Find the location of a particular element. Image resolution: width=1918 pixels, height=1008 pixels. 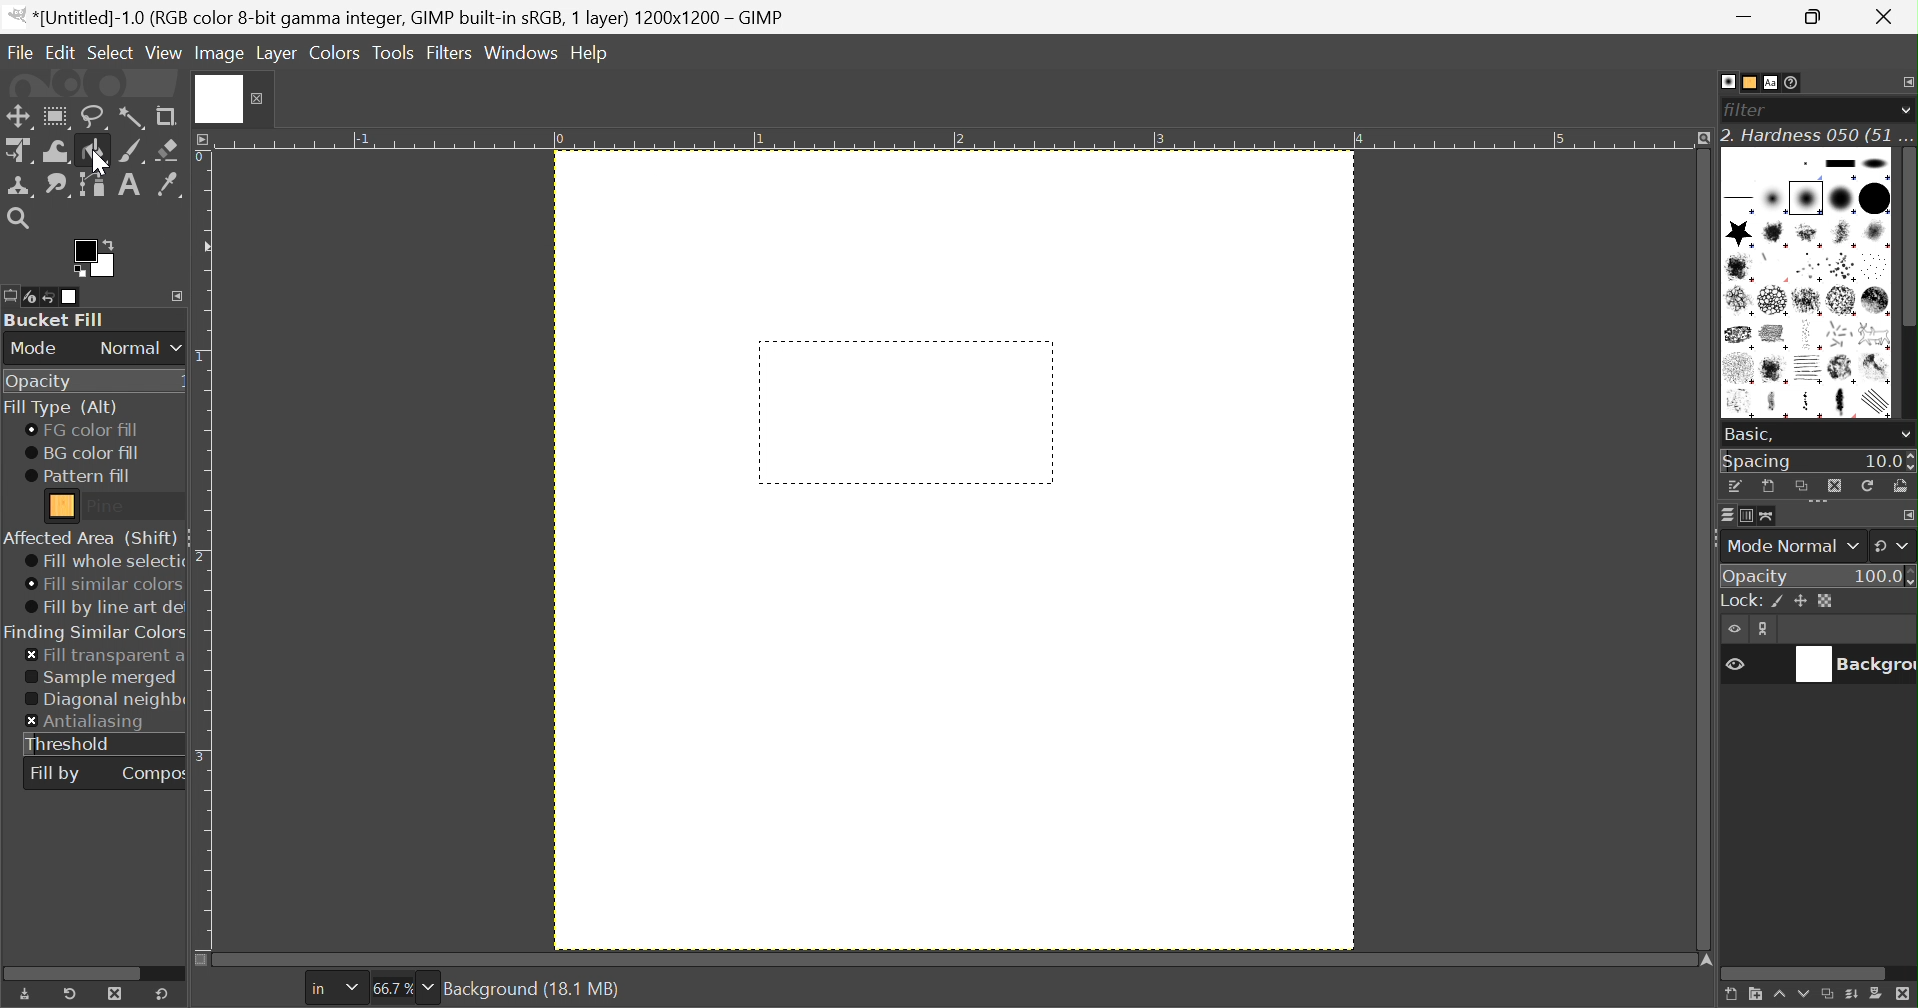

The active foreground color. Click to open the color selection dialog. is located at coordinates (93, 258).